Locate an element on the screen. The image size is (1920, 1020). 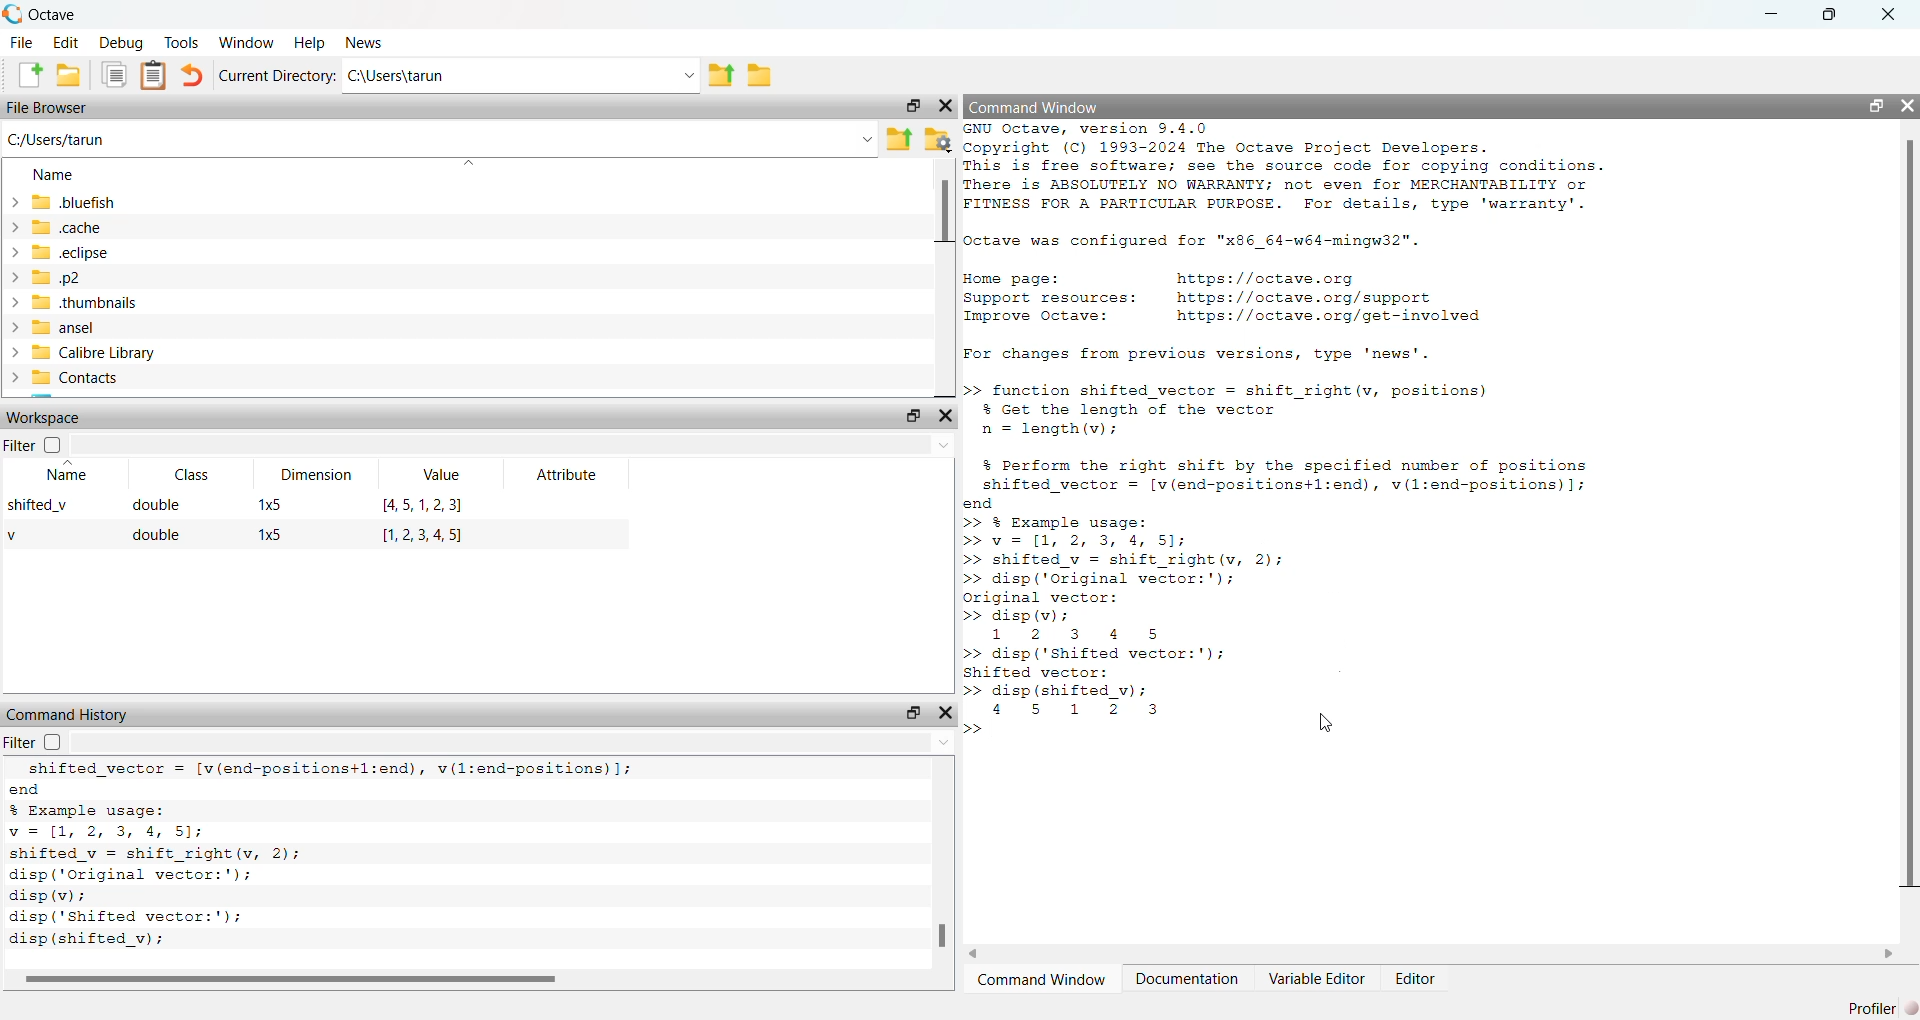
unlock widget is located at coordinates (908, 711).